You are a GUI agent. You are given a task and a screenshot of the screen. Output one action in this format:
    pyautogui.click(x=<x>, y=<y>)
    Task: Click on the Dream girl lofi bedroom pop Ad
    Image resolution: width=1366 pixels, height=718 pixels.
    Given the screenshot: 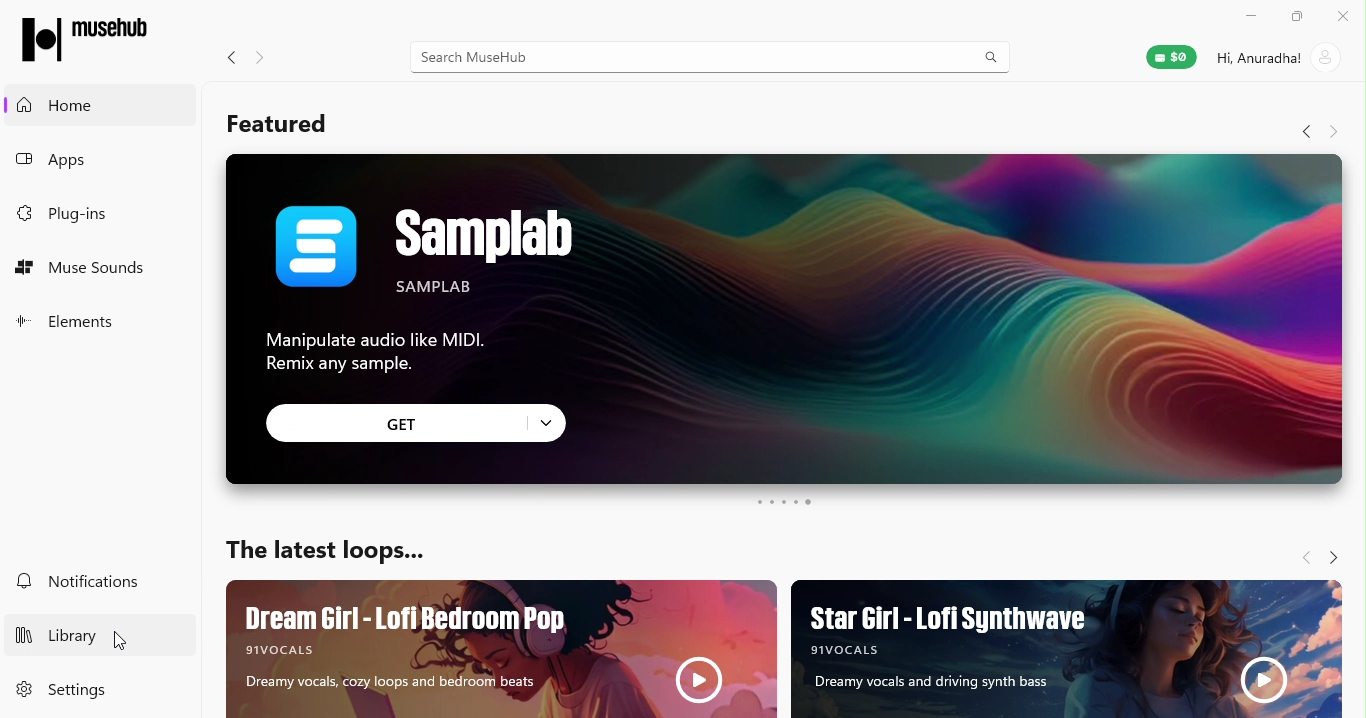 What is the action you would take?
    pyautogui.click(x=497, y=647)
    